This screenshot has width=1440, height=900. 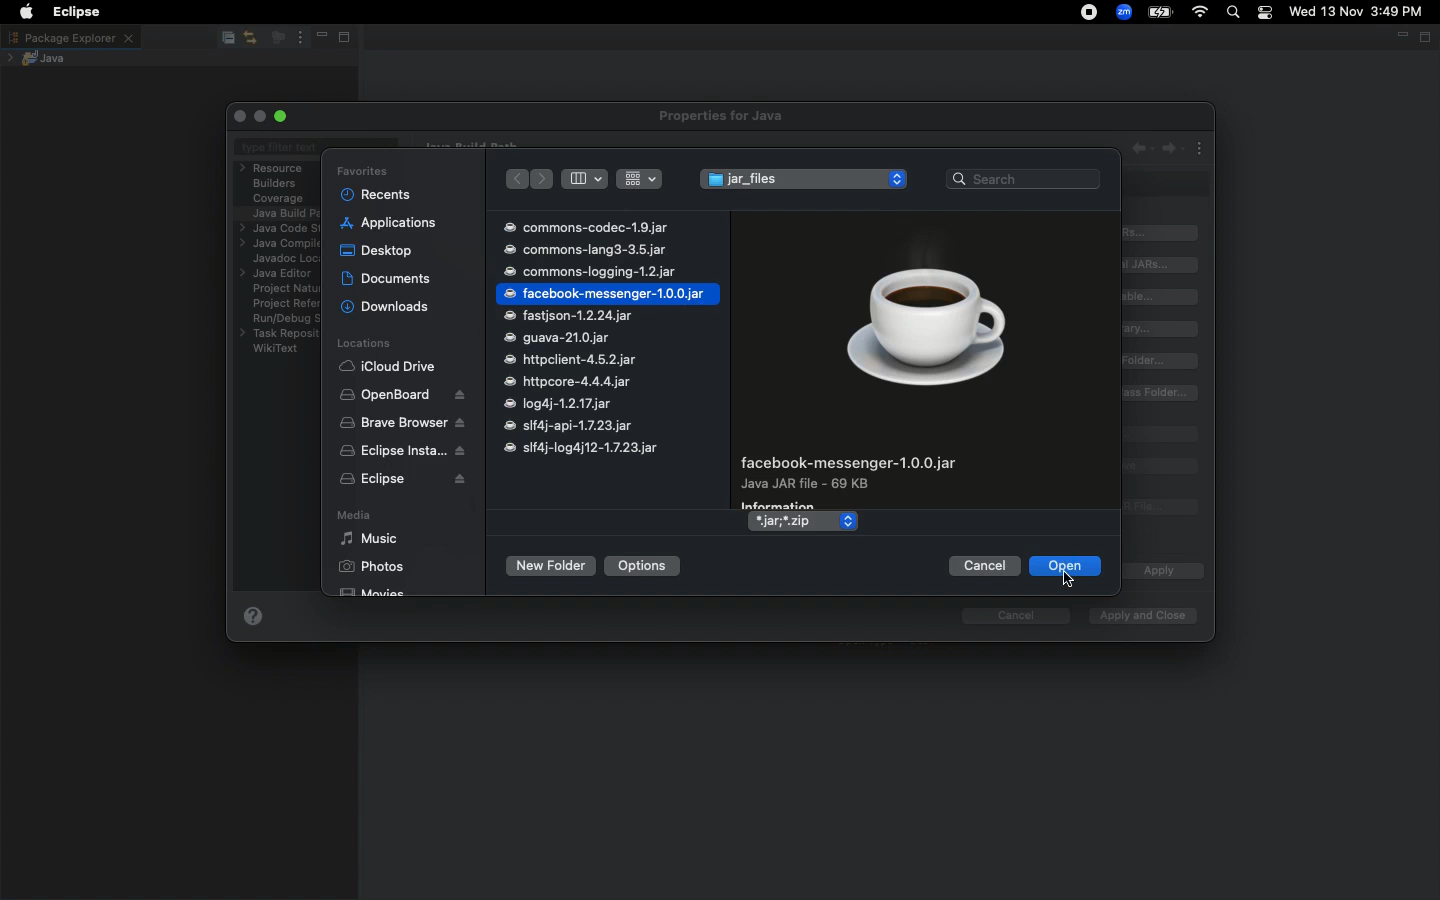 I want to click on Options, so click(x=644, y=565).